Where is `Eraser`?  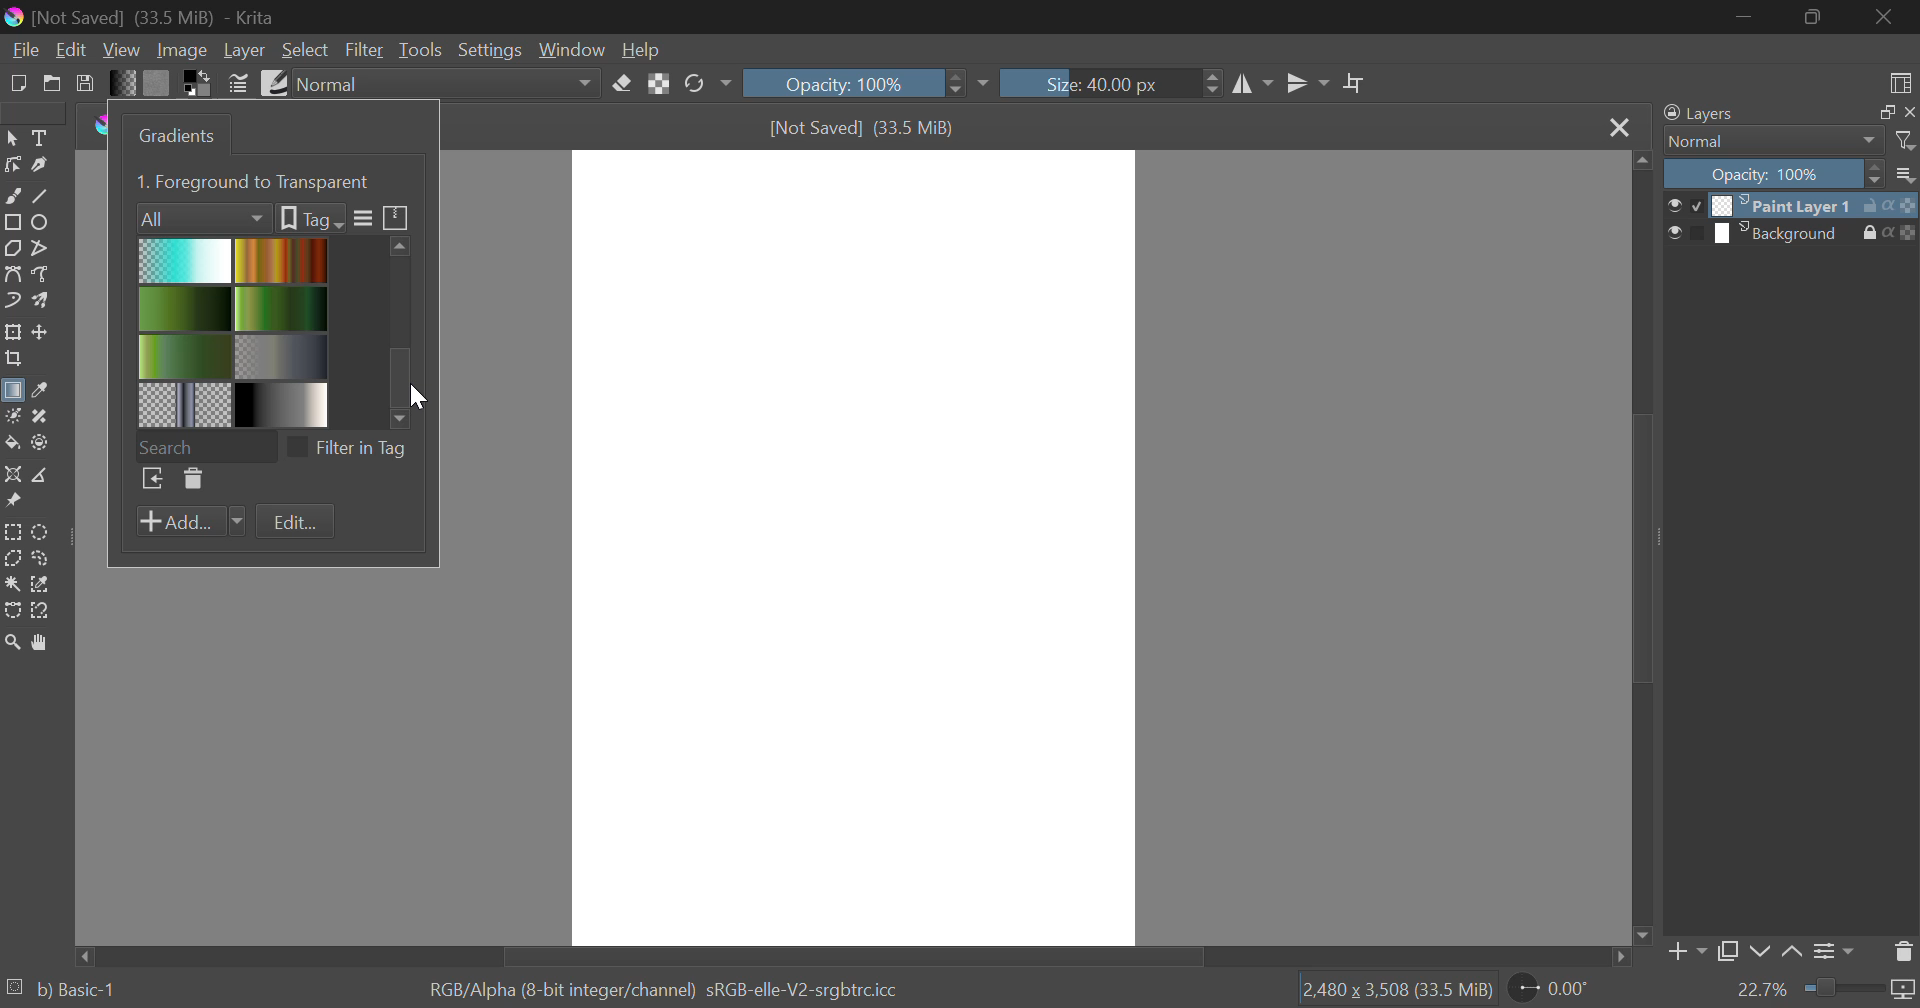 Eraser is located at coordinates (623, 81).